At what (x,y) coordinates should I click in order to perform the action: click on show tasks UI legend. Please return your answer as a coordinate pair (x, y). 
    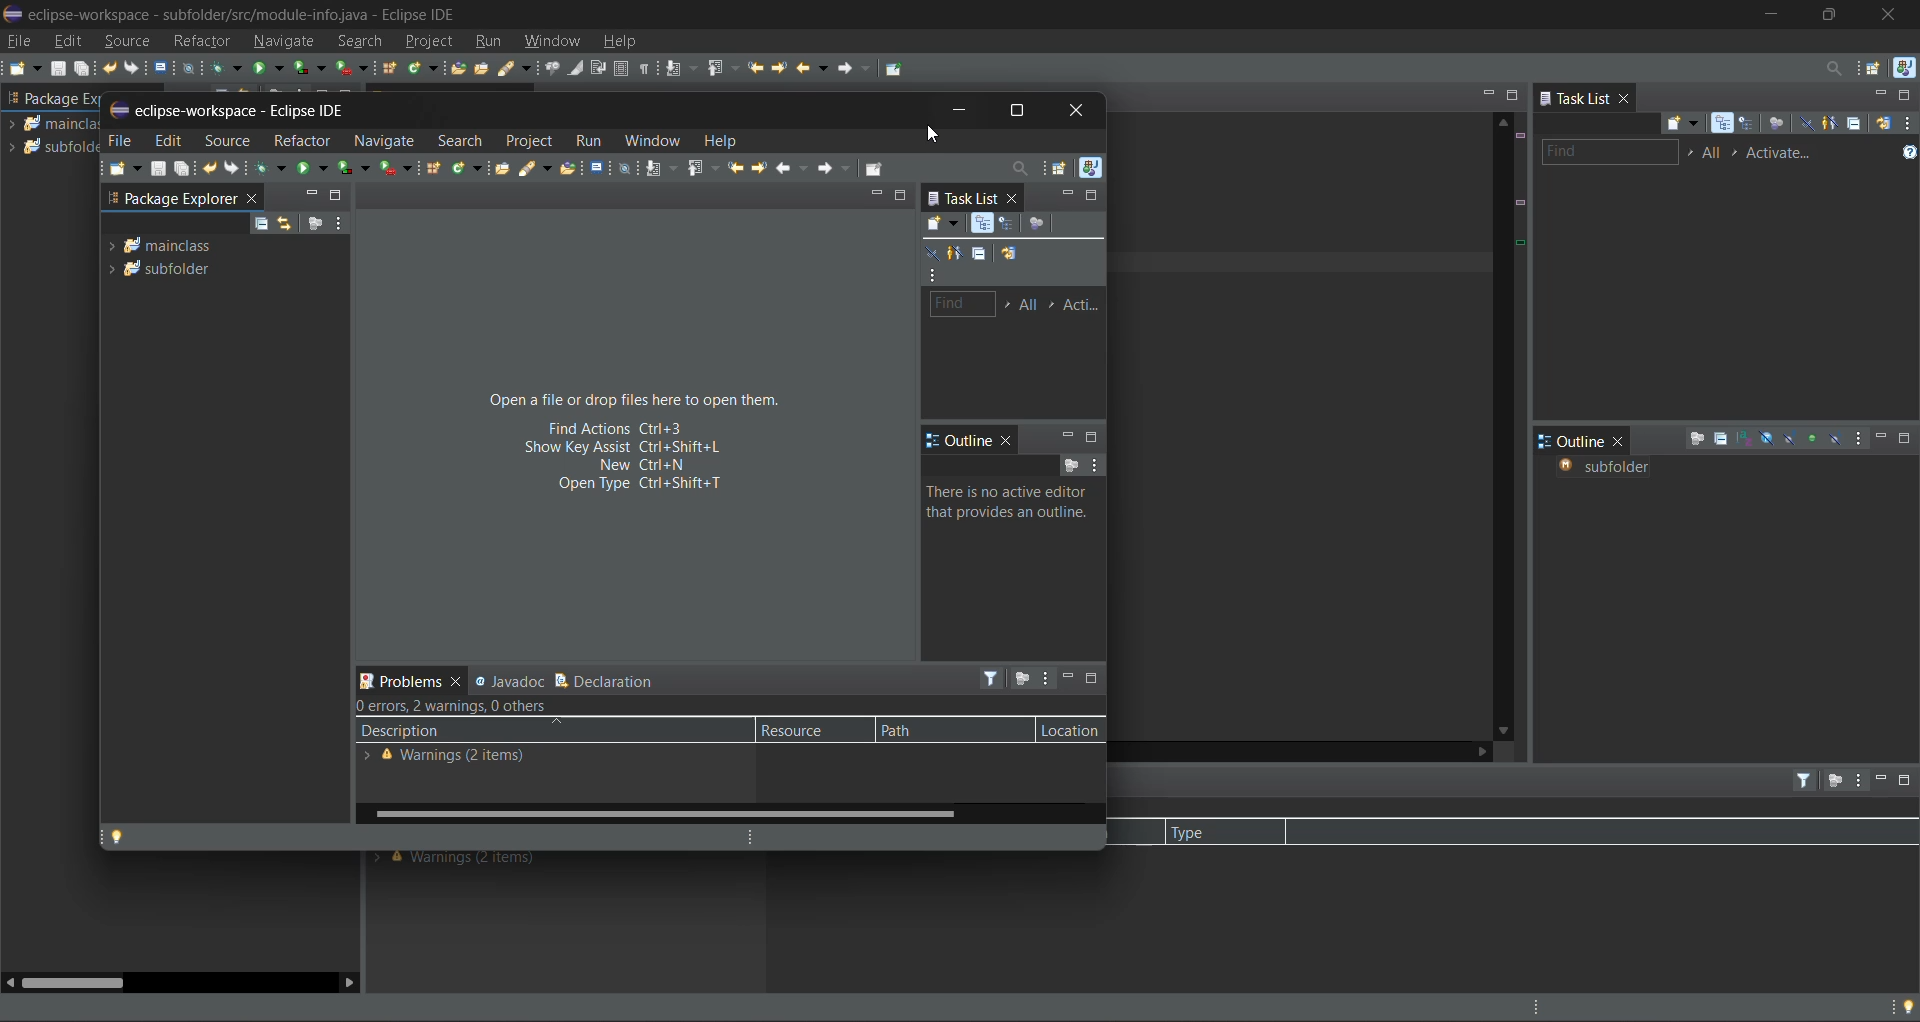
    Looking at the image, I should click on (1902, 156).